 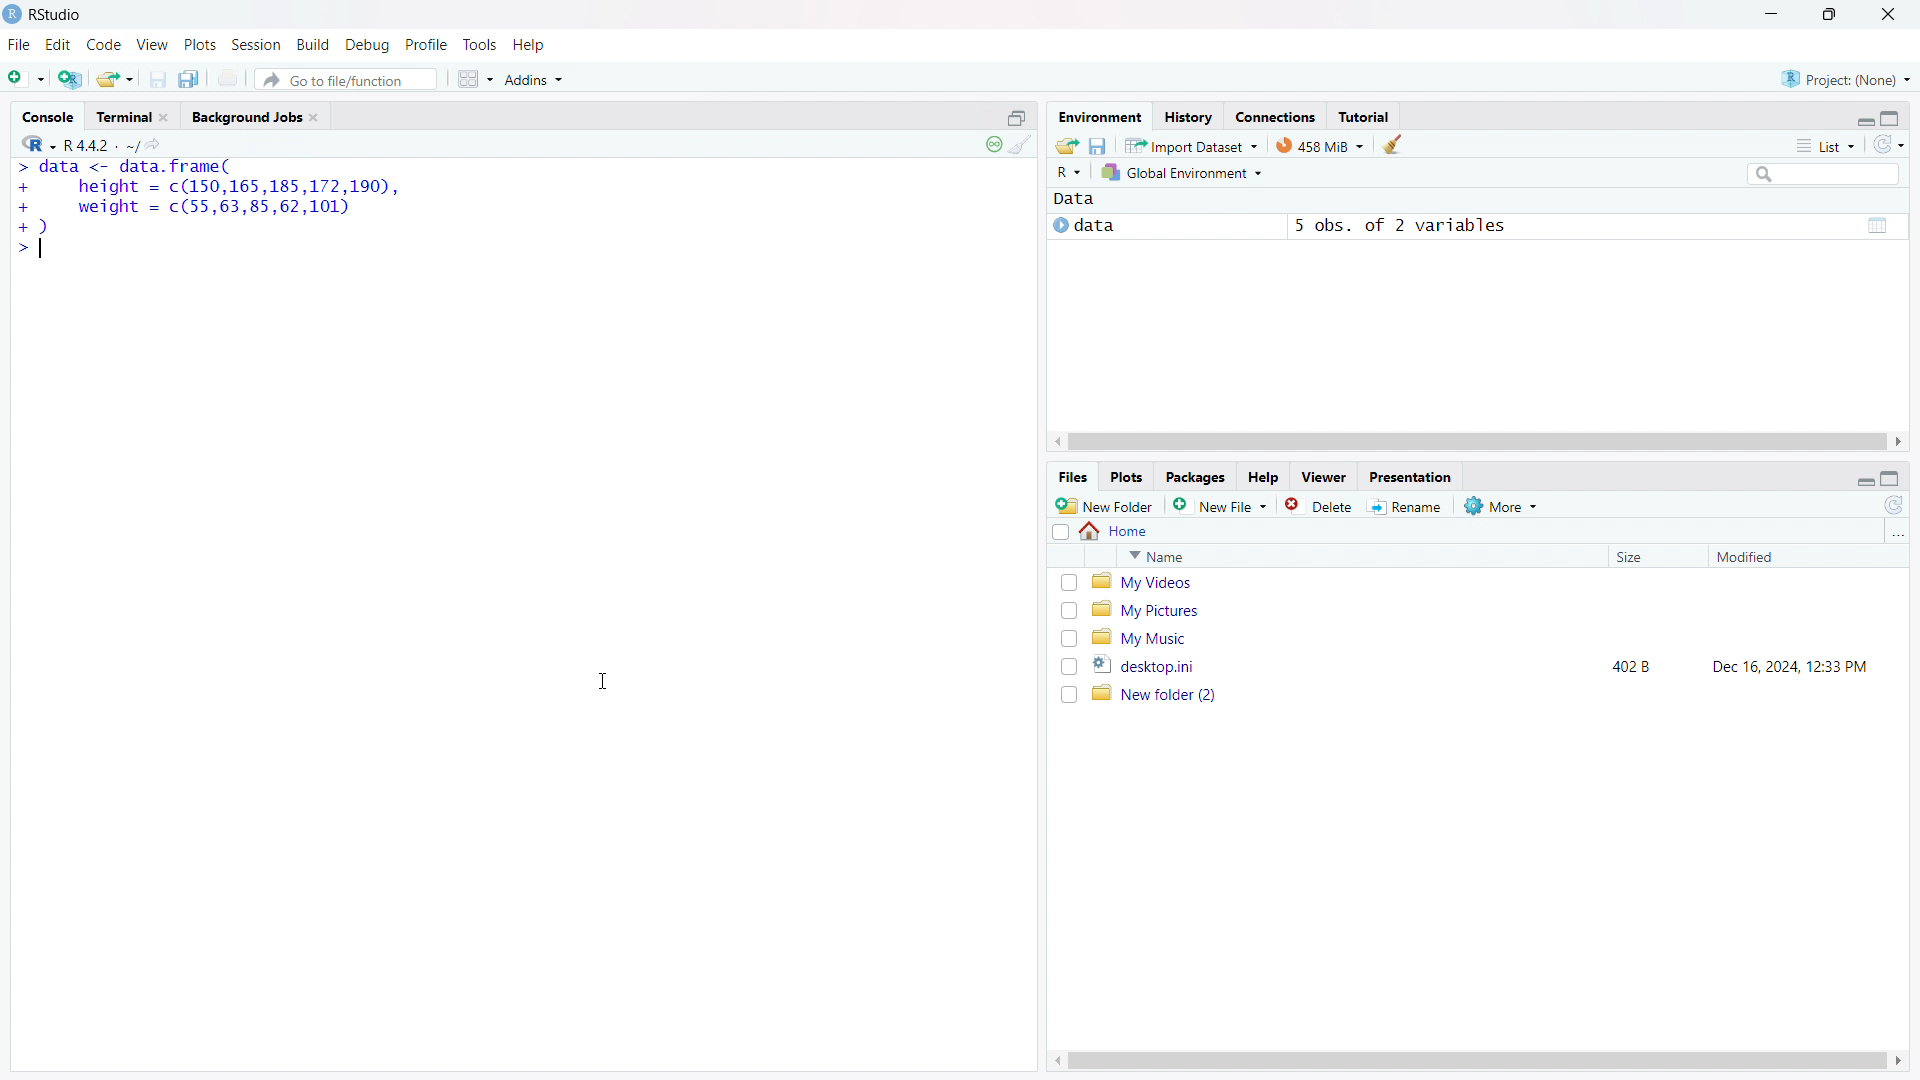 I want to click on viewer, so click(x=1324, y=477).